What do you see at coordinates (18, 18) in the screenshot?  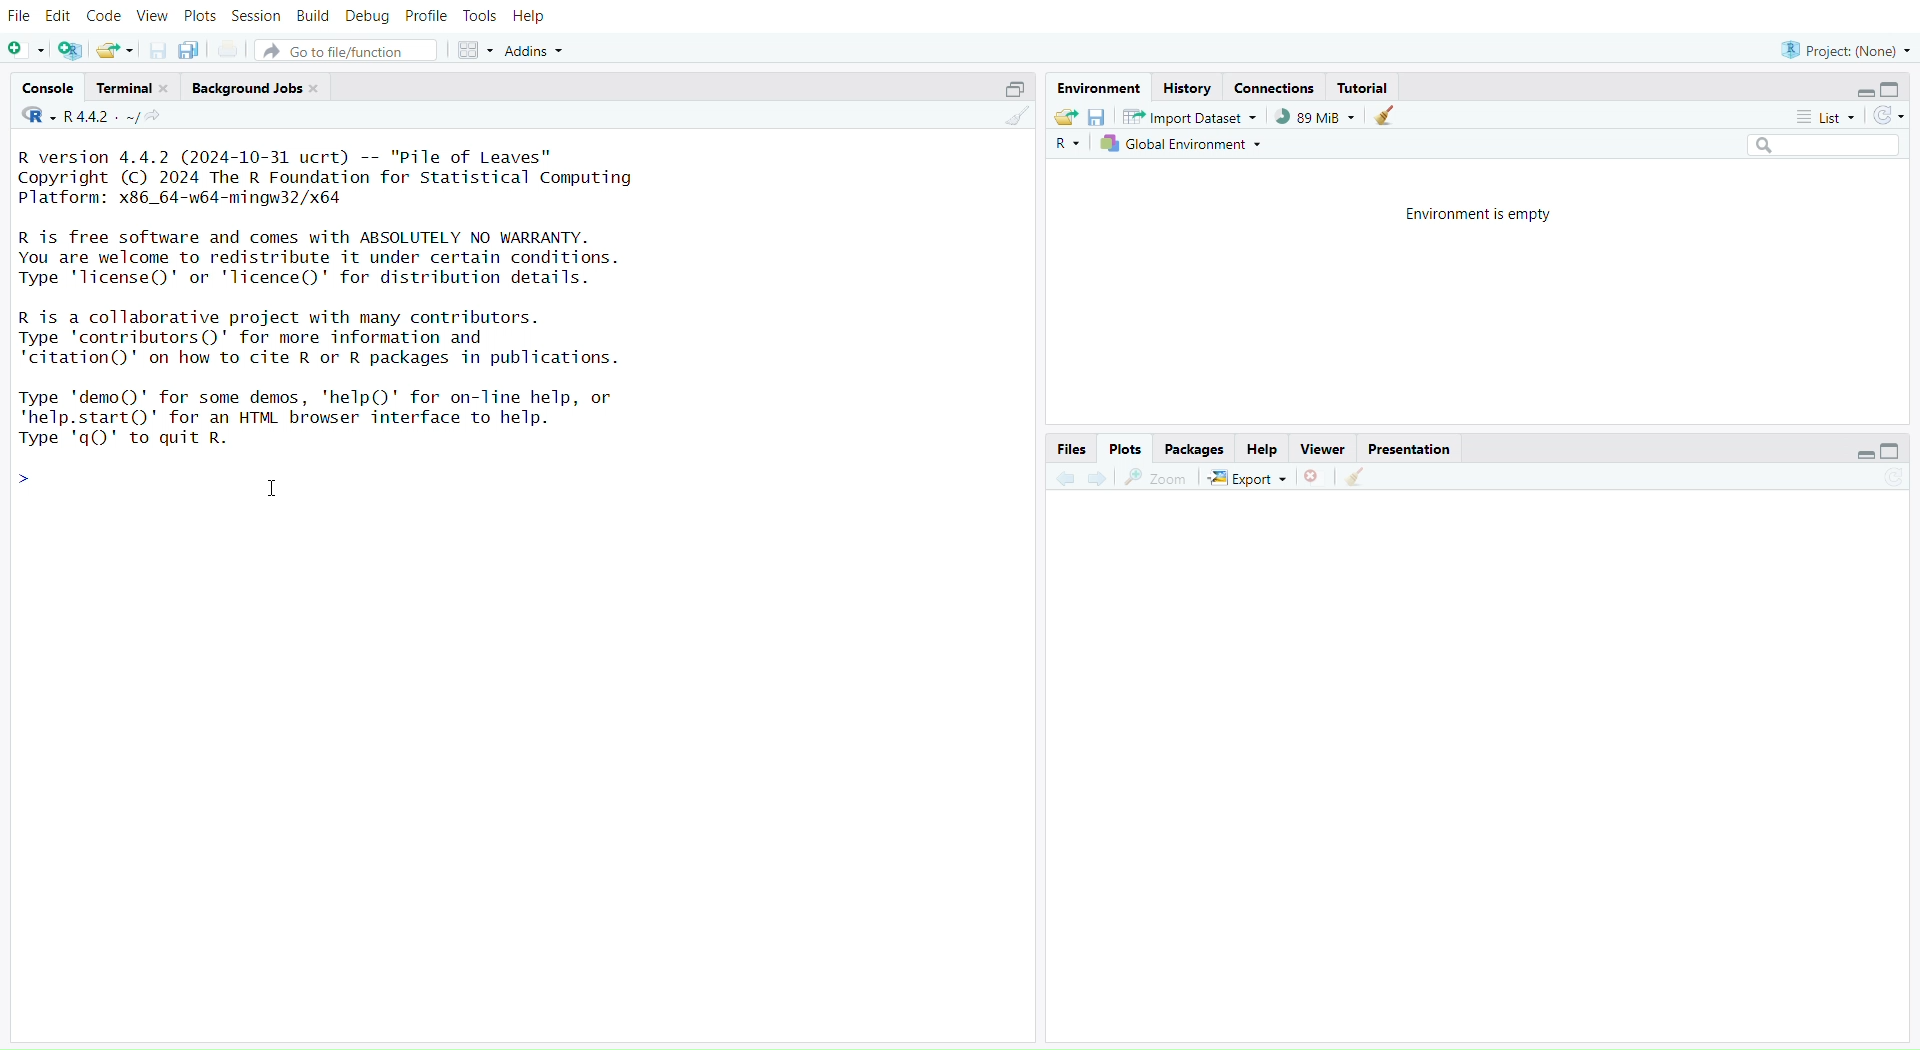 I see `File` at bounding box center [18, 18].